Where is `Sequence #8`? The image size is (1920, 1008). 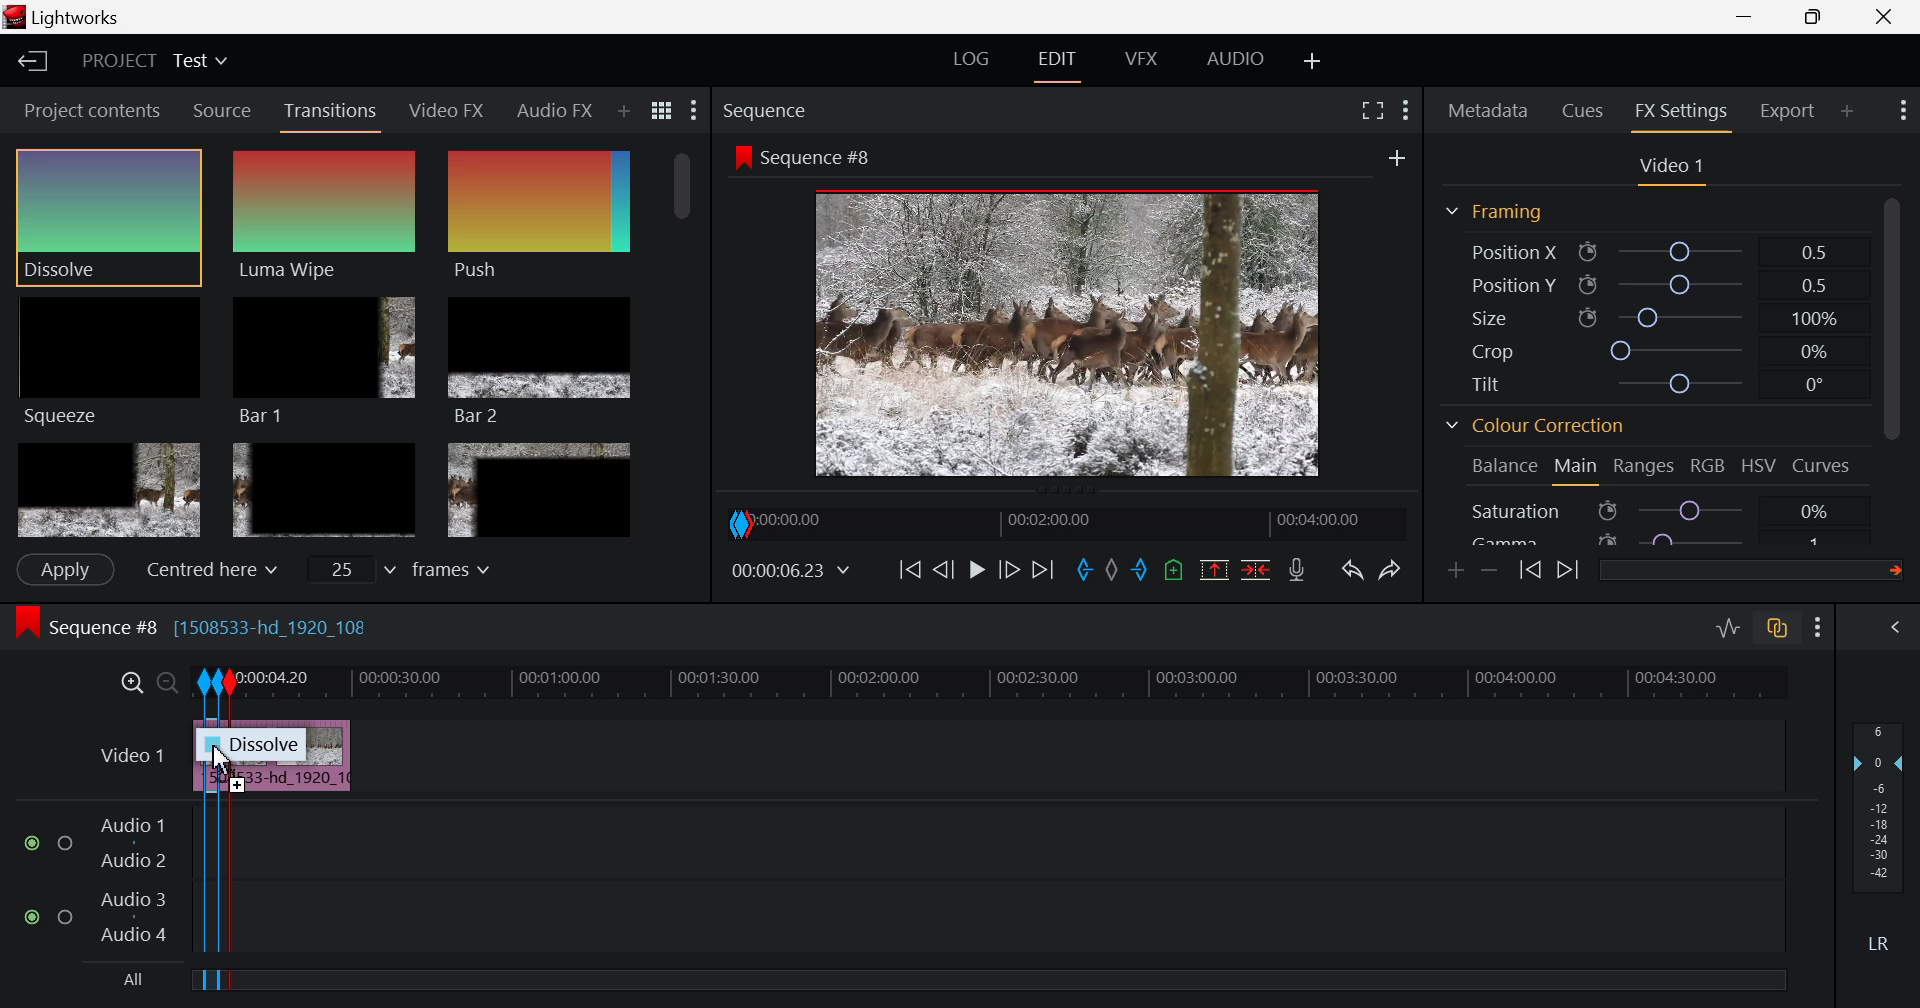
Sequence #8 is located at coordinates (803, 158).